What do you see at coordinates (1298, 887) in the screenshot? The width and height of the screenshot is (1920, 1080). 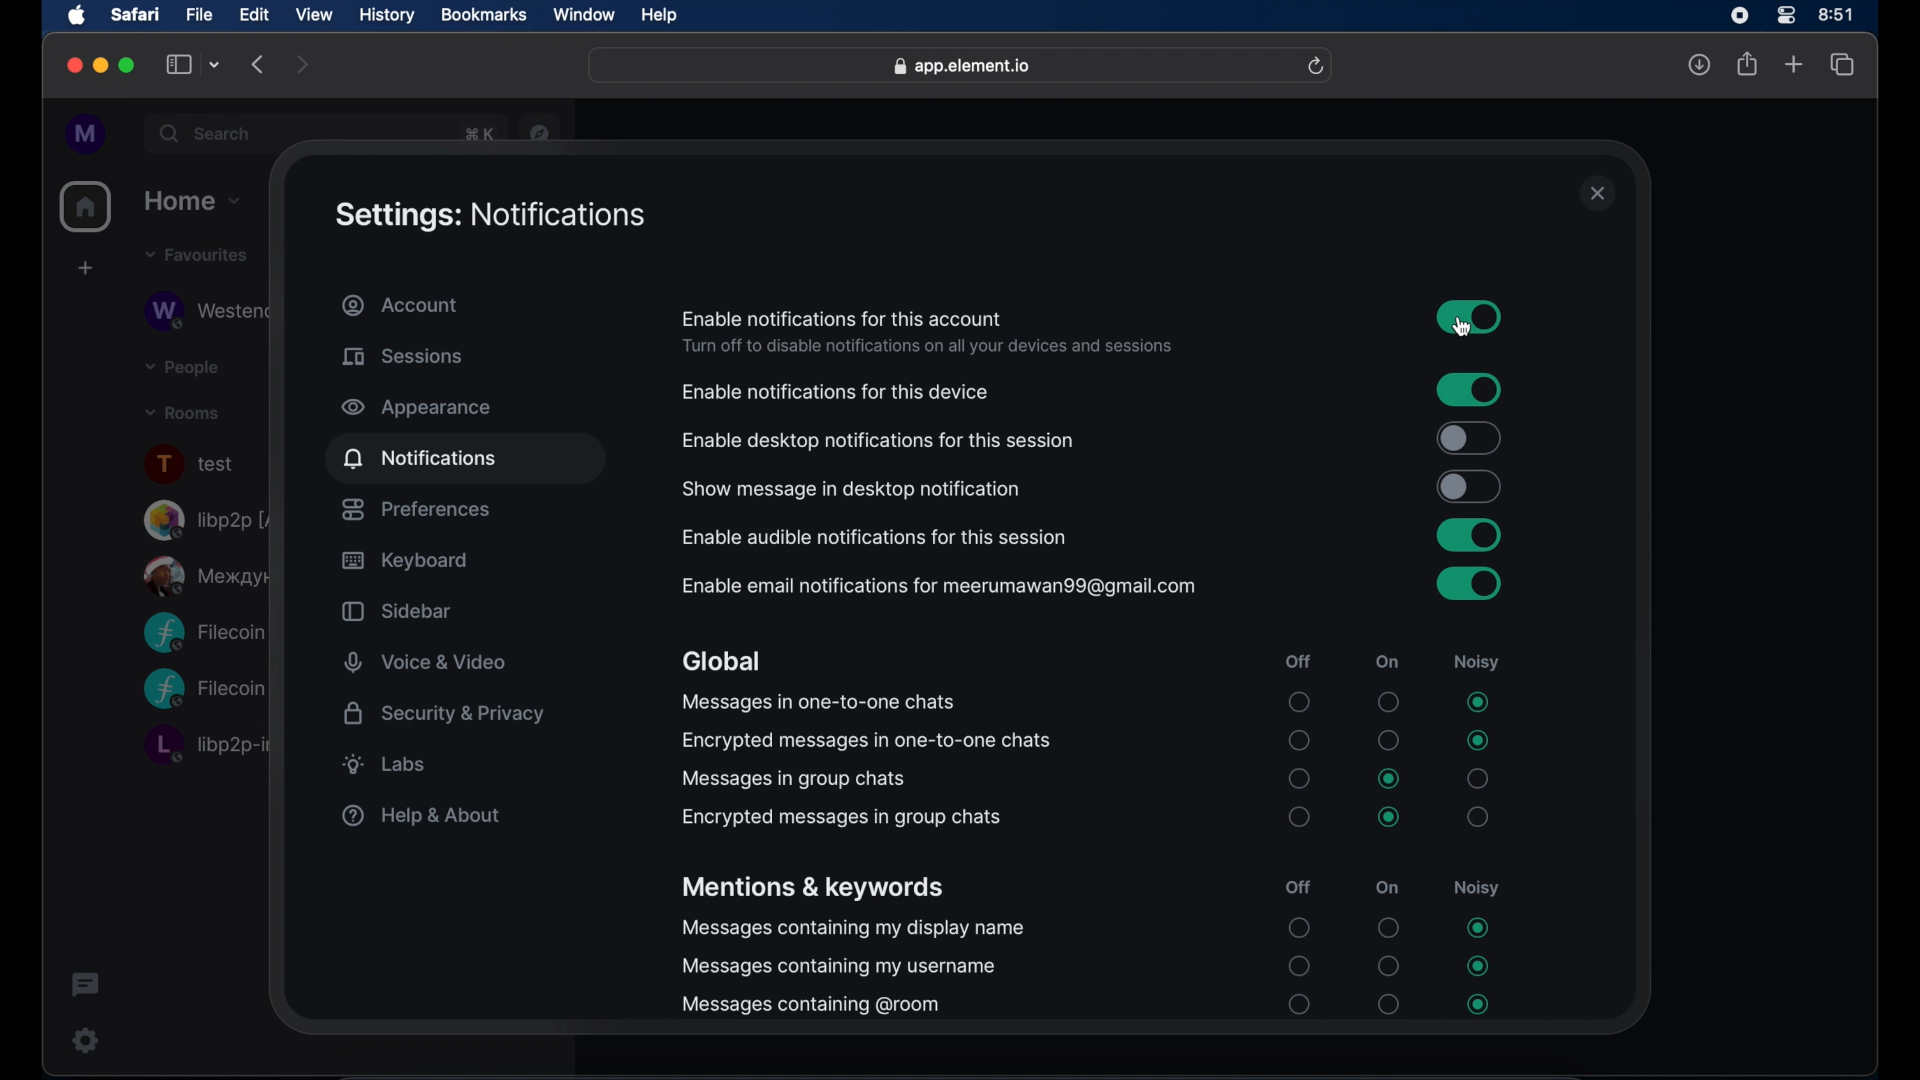 I see `off` at bounding box center [1298, 887].